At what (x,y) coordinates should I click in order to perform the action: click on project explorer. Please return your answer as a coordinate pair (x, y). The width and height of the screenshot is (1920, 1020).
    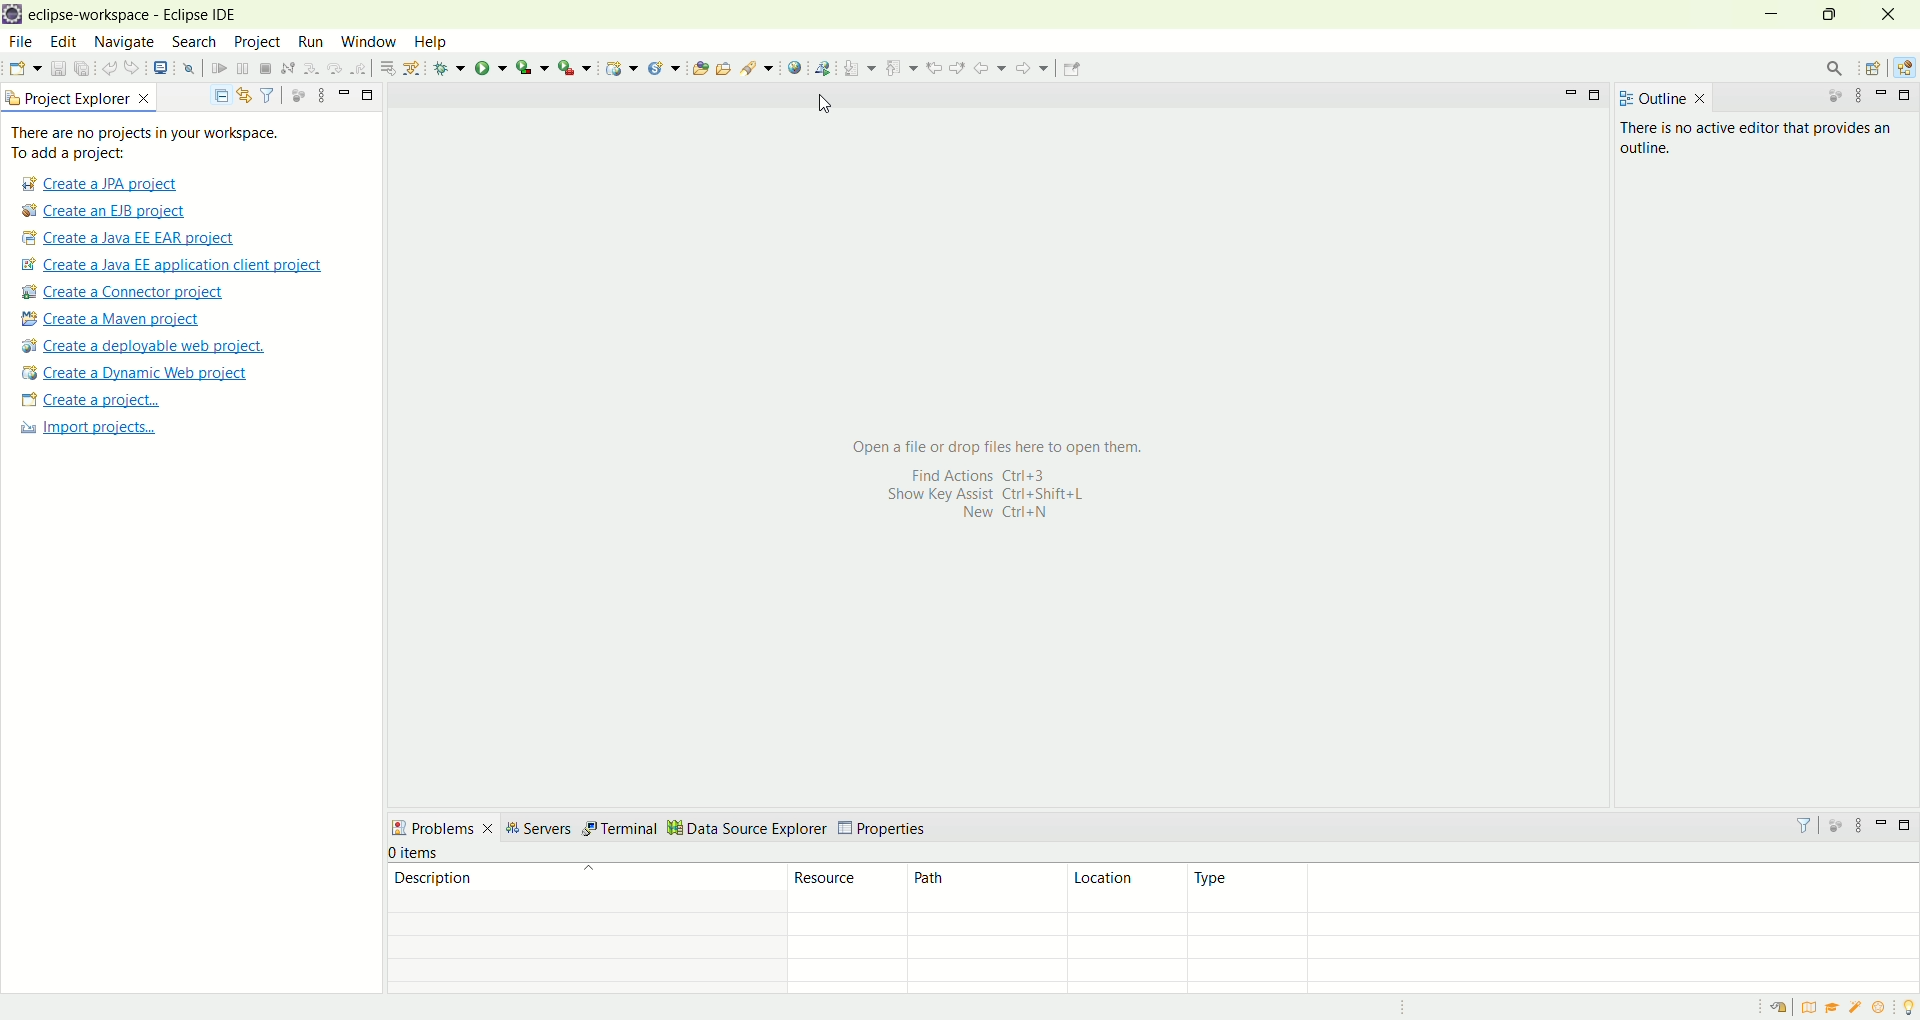
    Looking at the image, I should click on (80, 97).